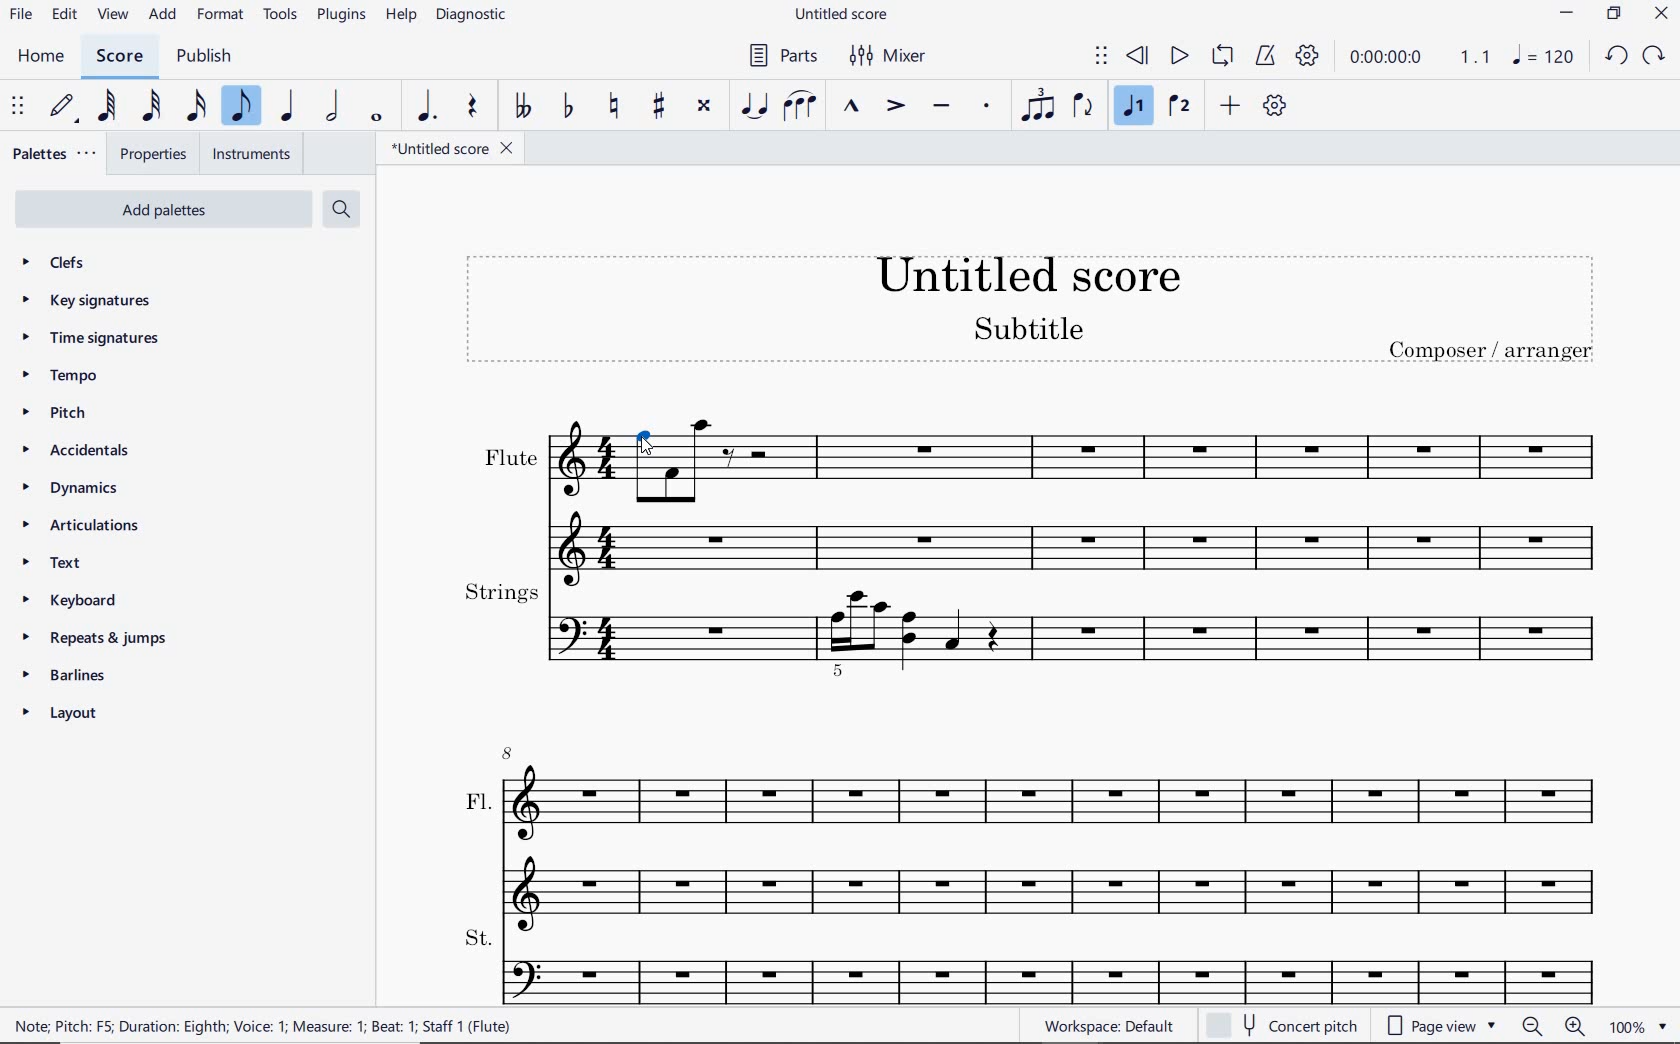 This screenshot has width=1680, height=1044. What do you see at coordinates (1082, 107) in the screenshot?
I see `FLIP DIRECTION` at bounding box center [1082, 107].